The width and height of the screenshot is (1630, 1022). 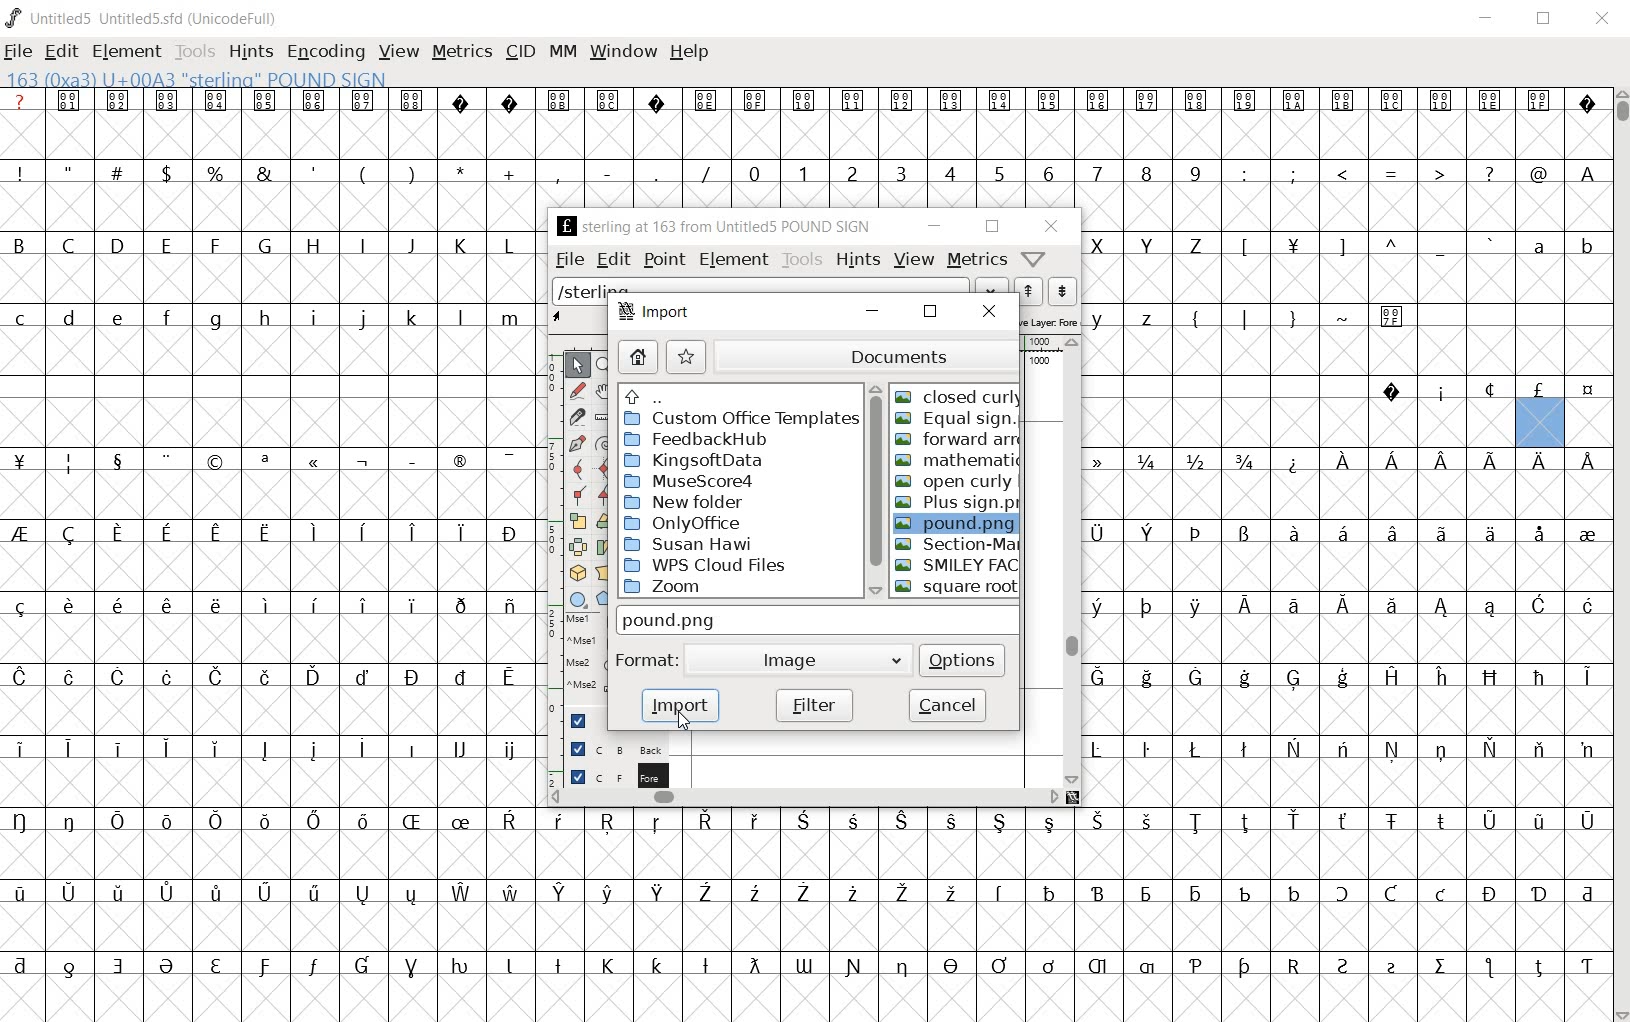 What do you see at coordinates (1440, 247) in the screenshot?
I see `_` at bounding box center [1440, 247].